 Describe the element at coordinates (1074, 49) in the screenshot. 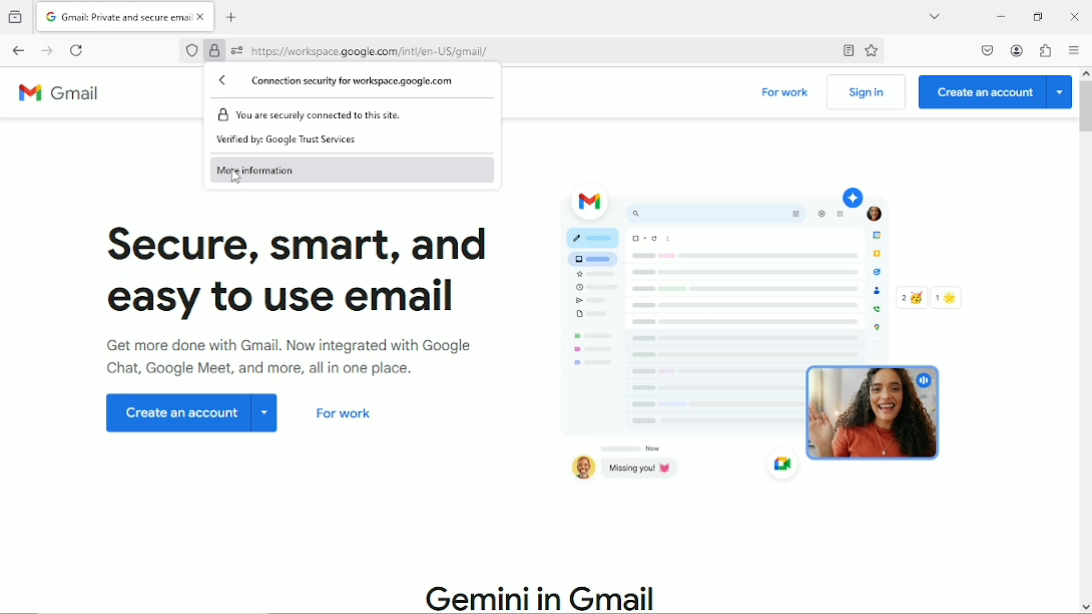

I see `Open application menu` at that location.